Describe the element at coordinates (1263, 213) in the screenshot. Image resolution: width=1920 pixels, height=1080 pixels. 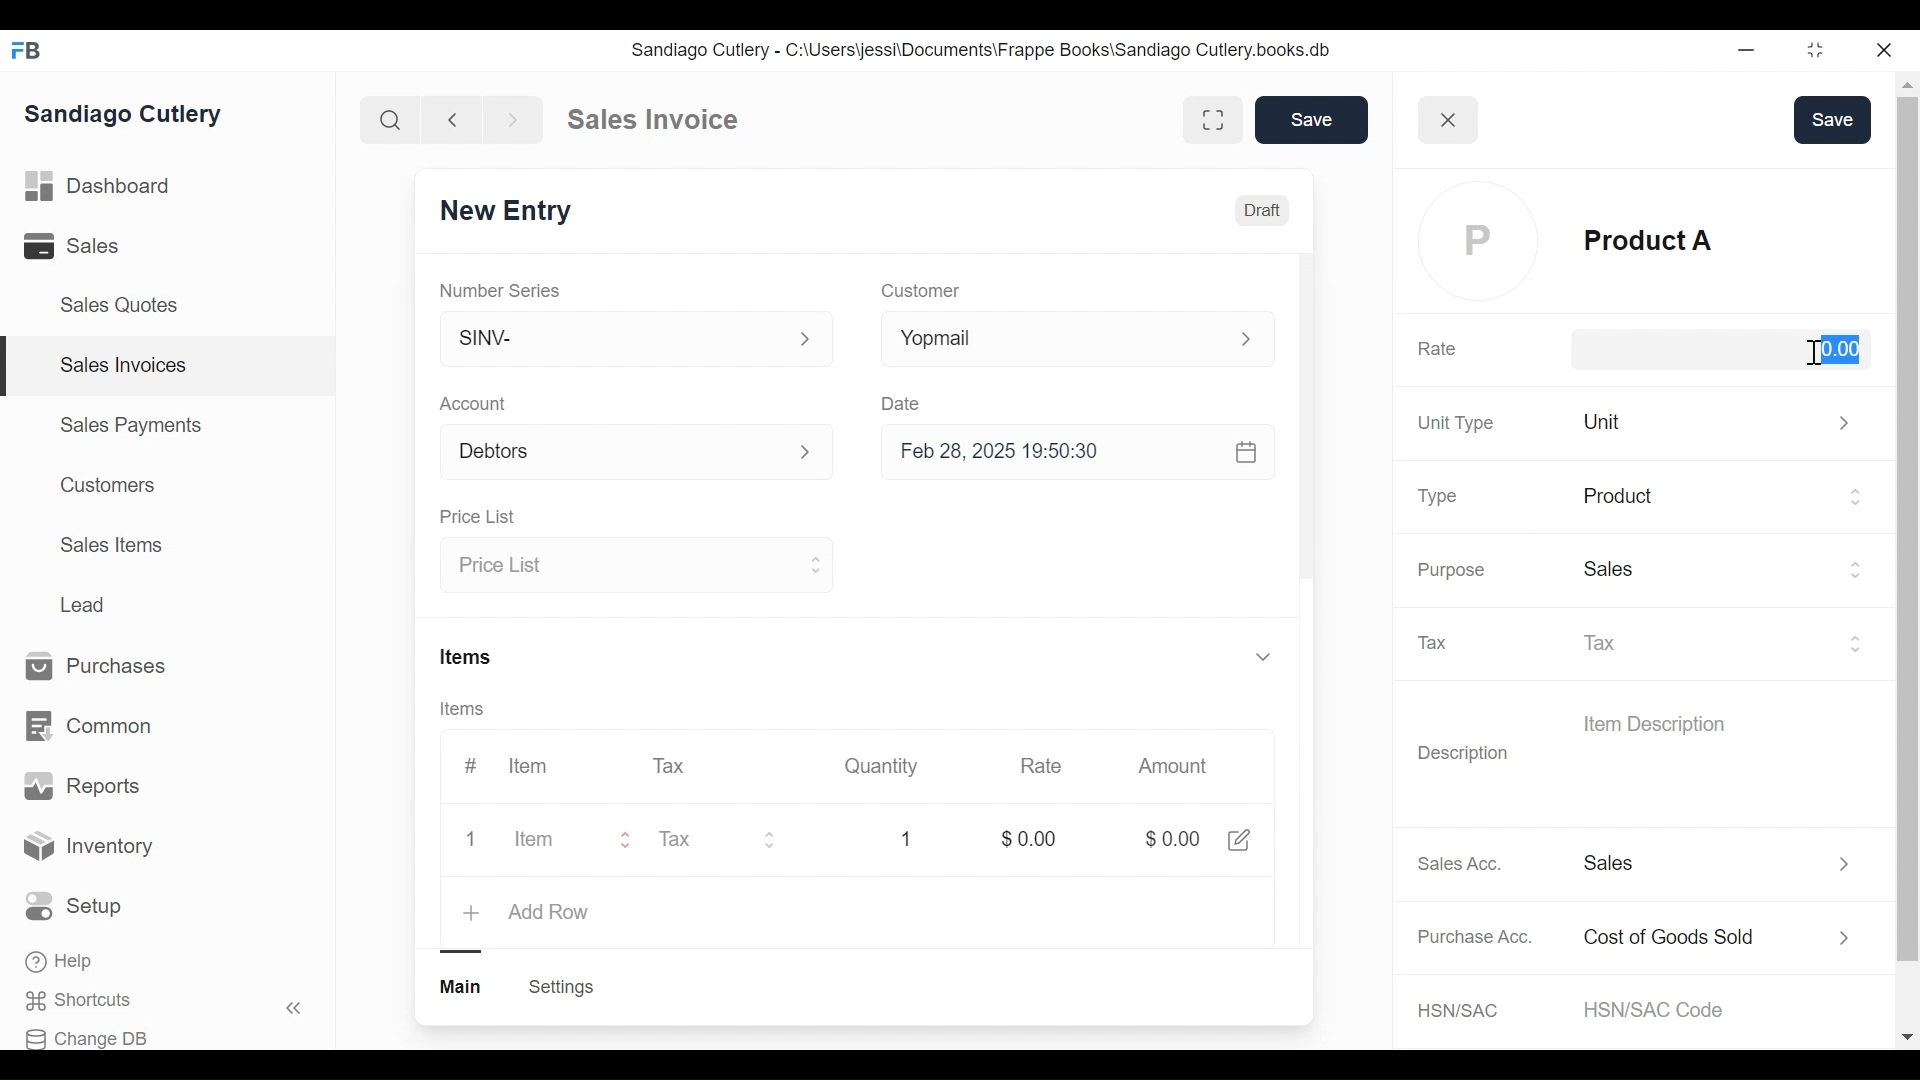
I see `Draft` at that location.